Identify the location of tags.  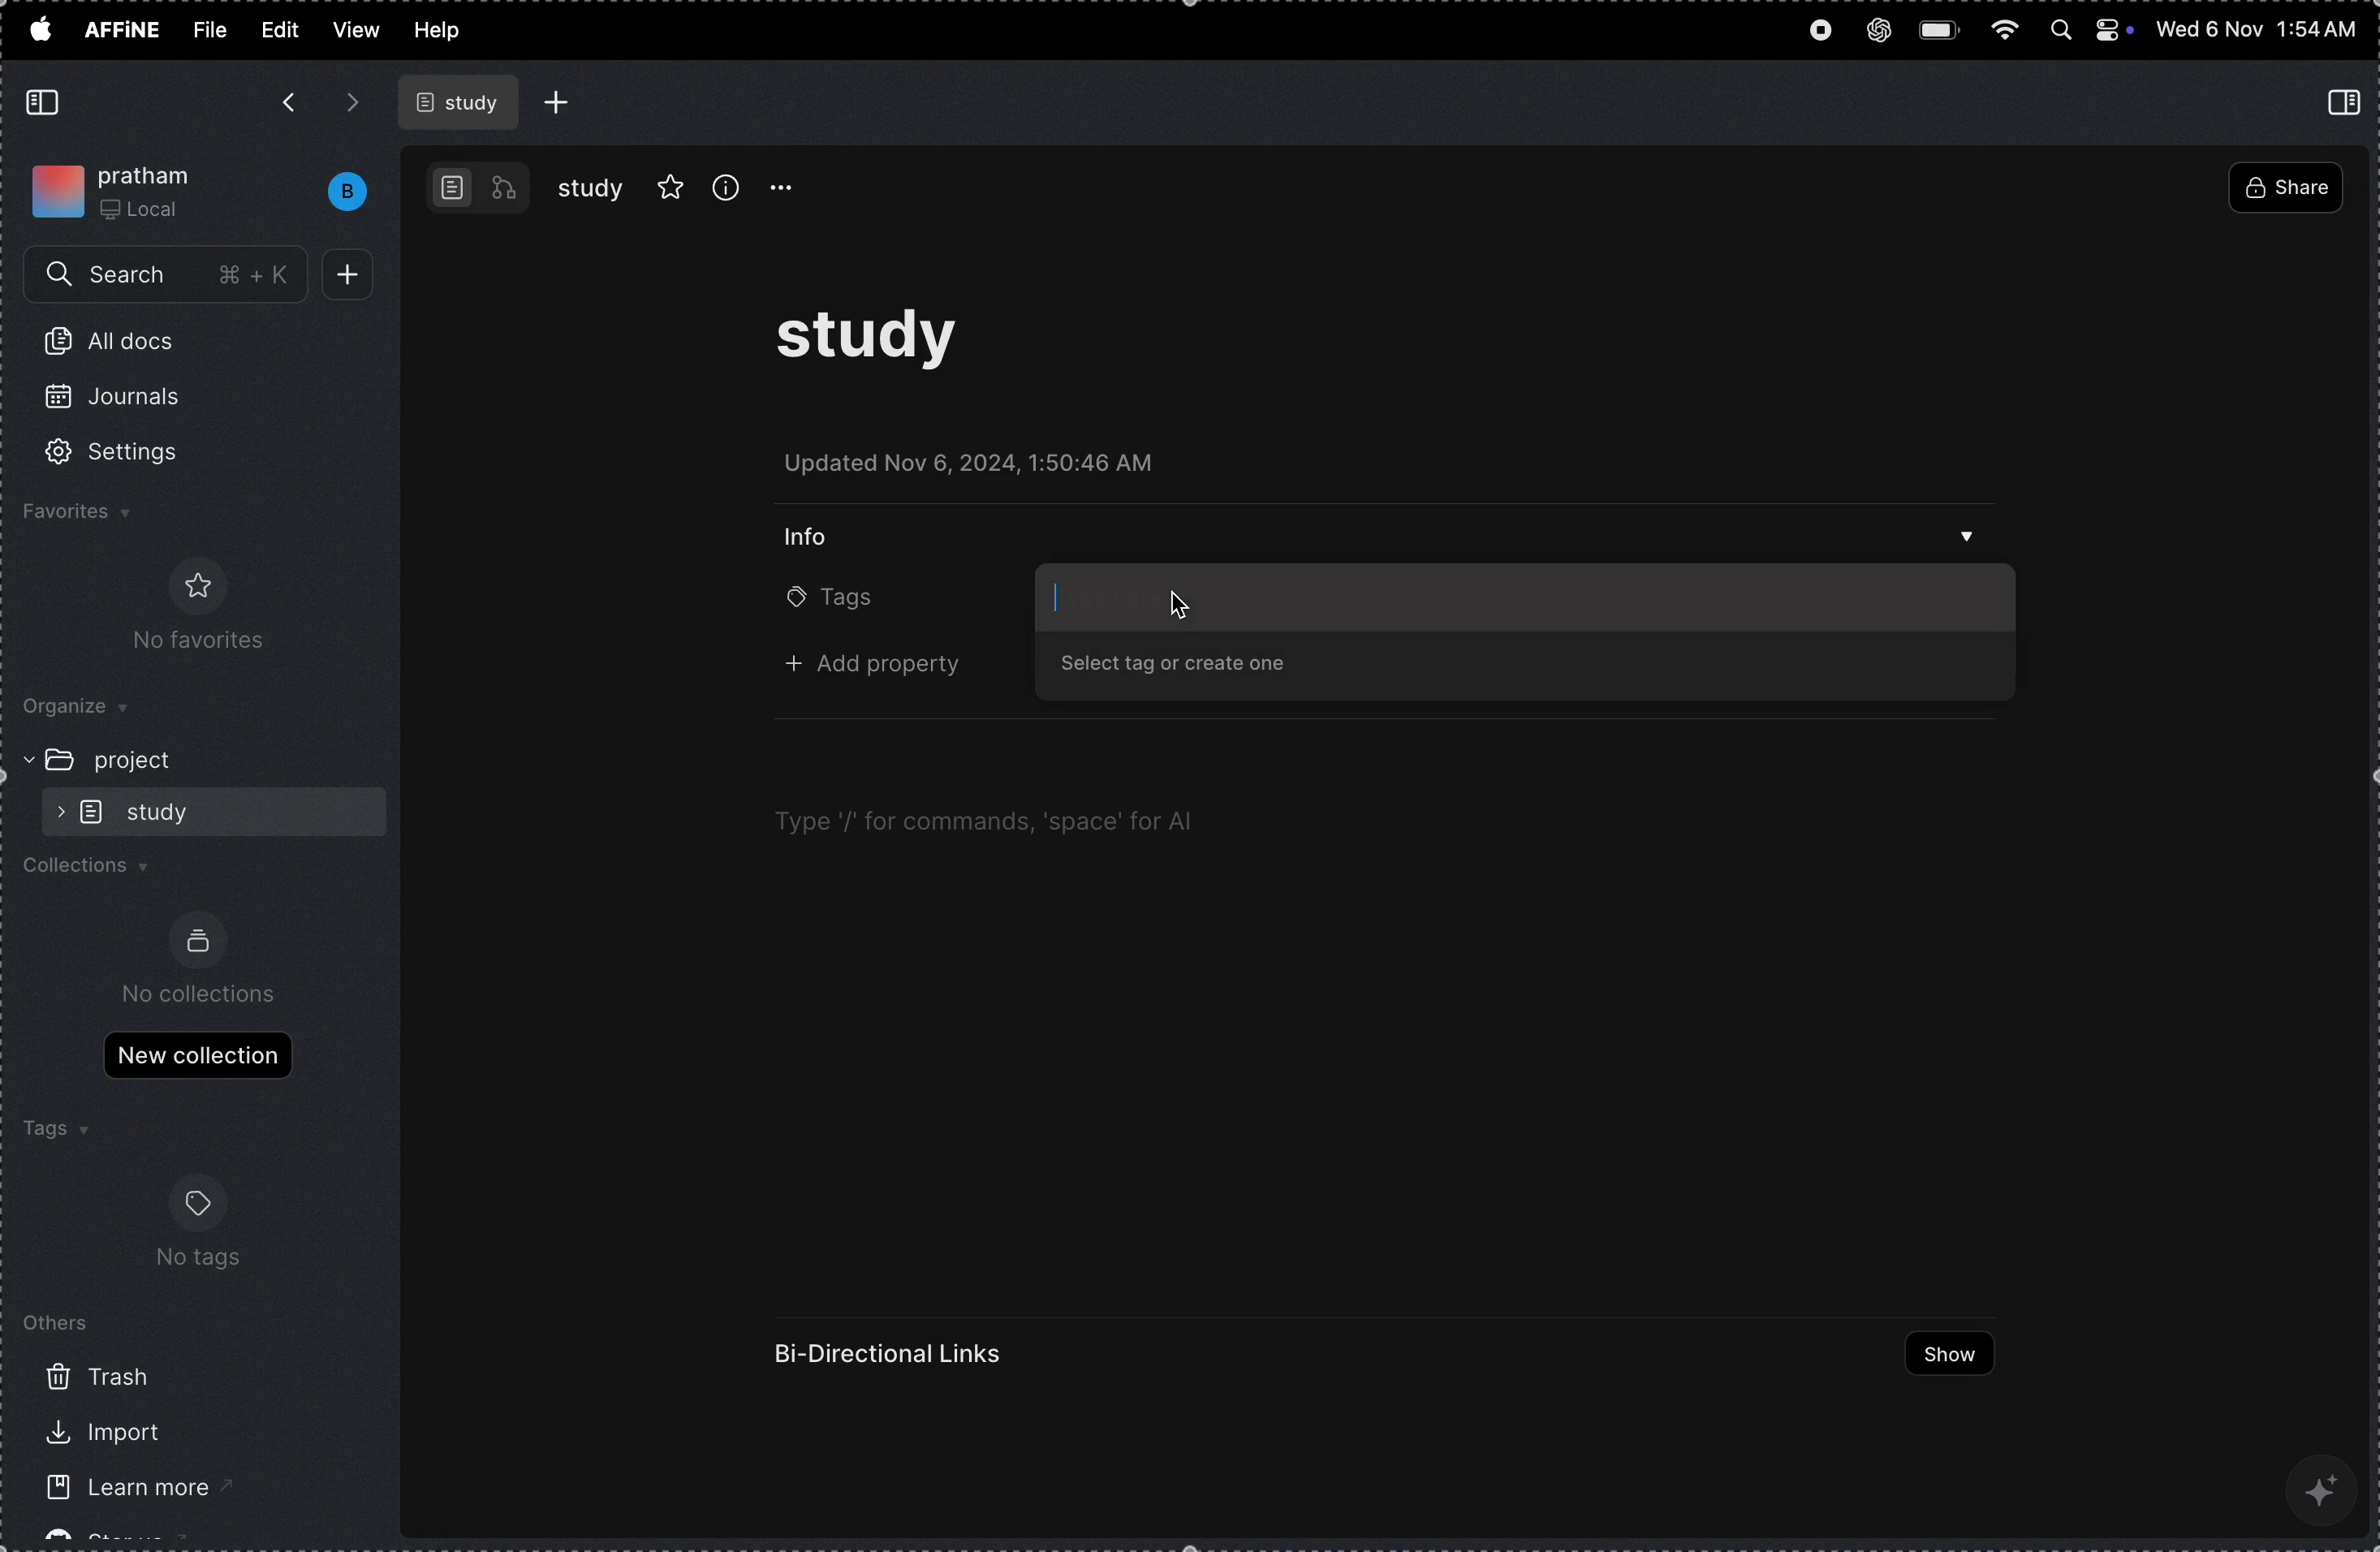
(53, 1131).